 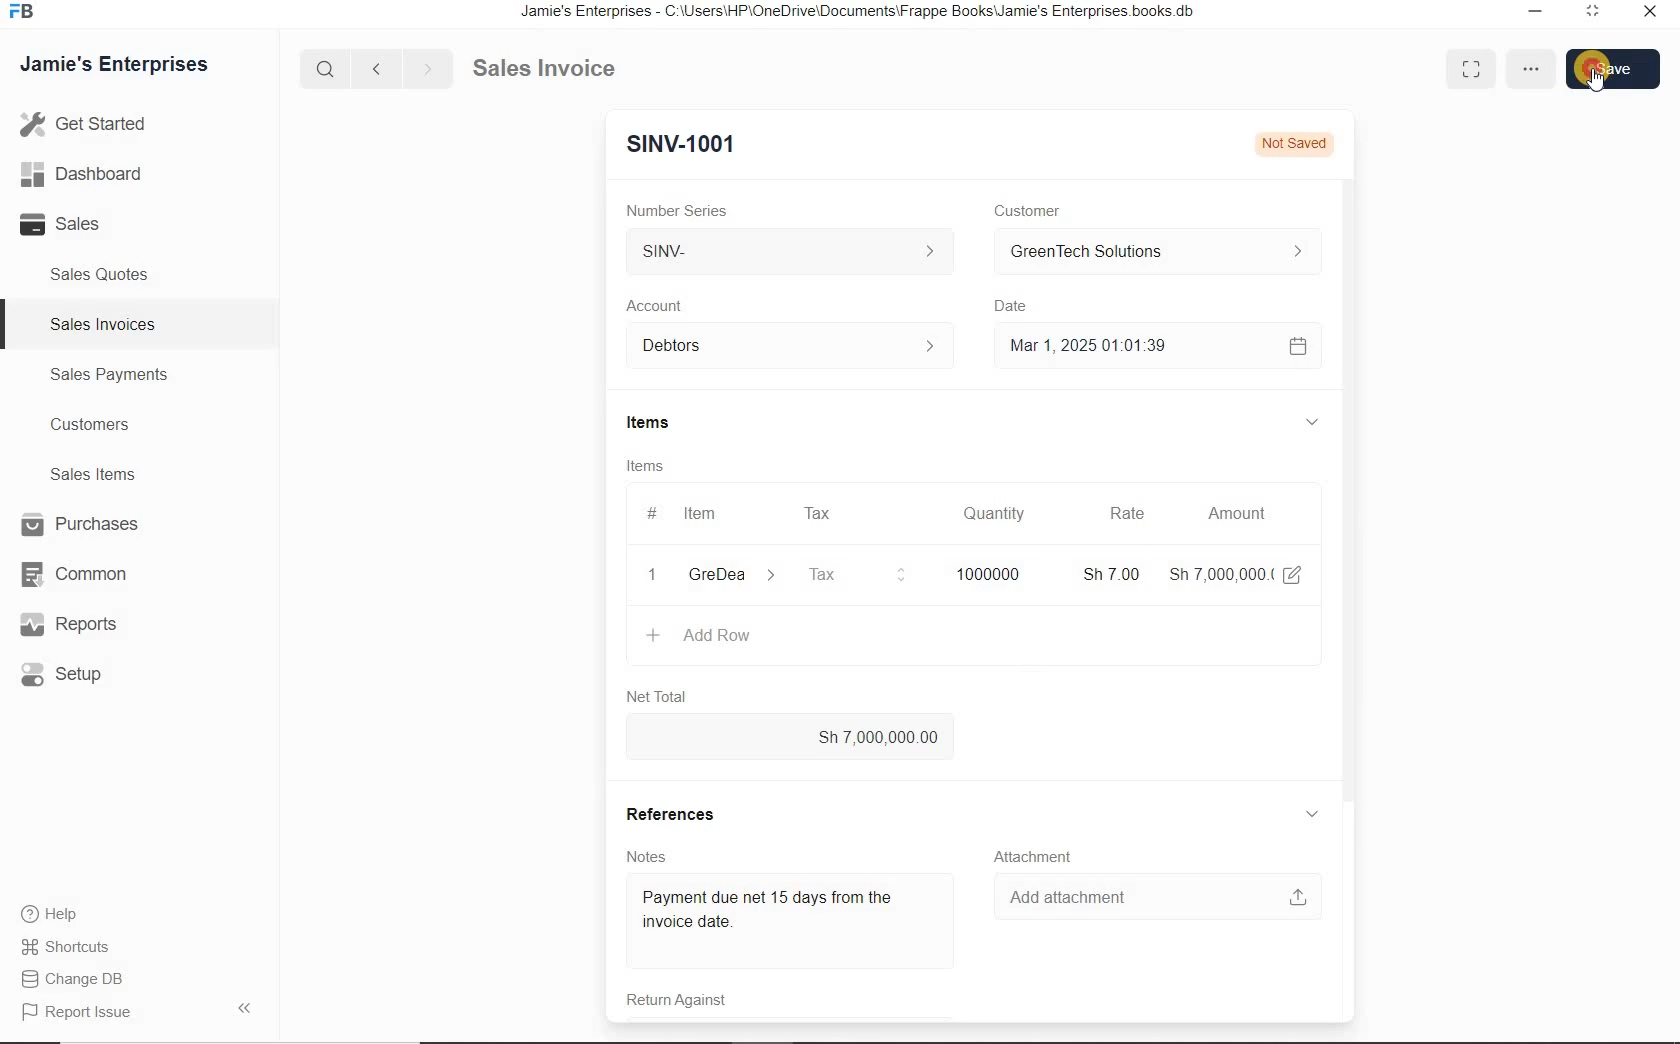 I want to click on SINV-, so click(x=794, y=254).